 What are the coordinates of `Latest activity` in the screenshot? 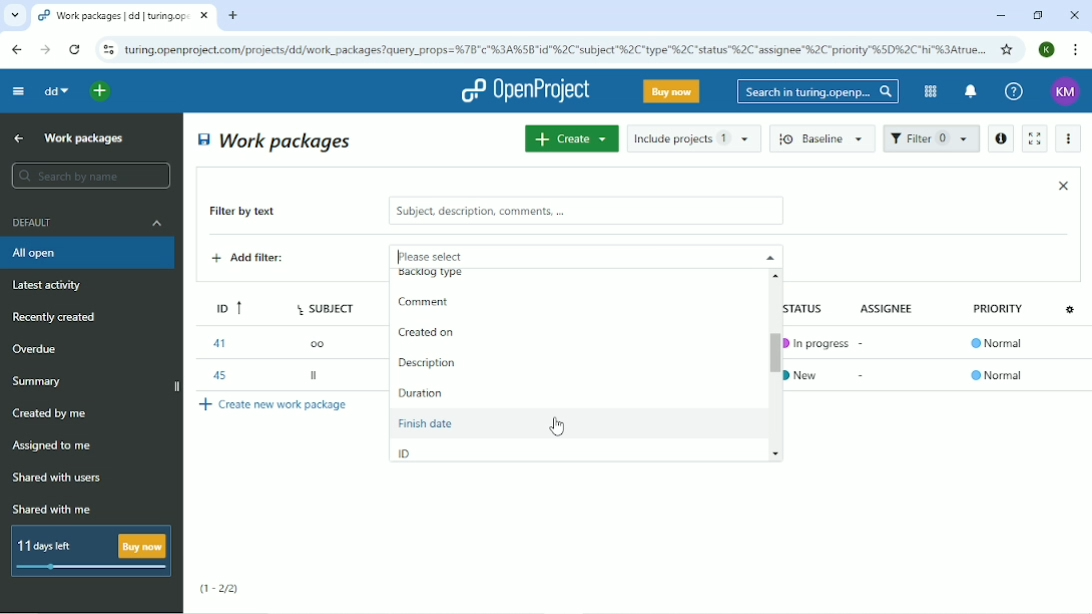 It's located at (53, 287).